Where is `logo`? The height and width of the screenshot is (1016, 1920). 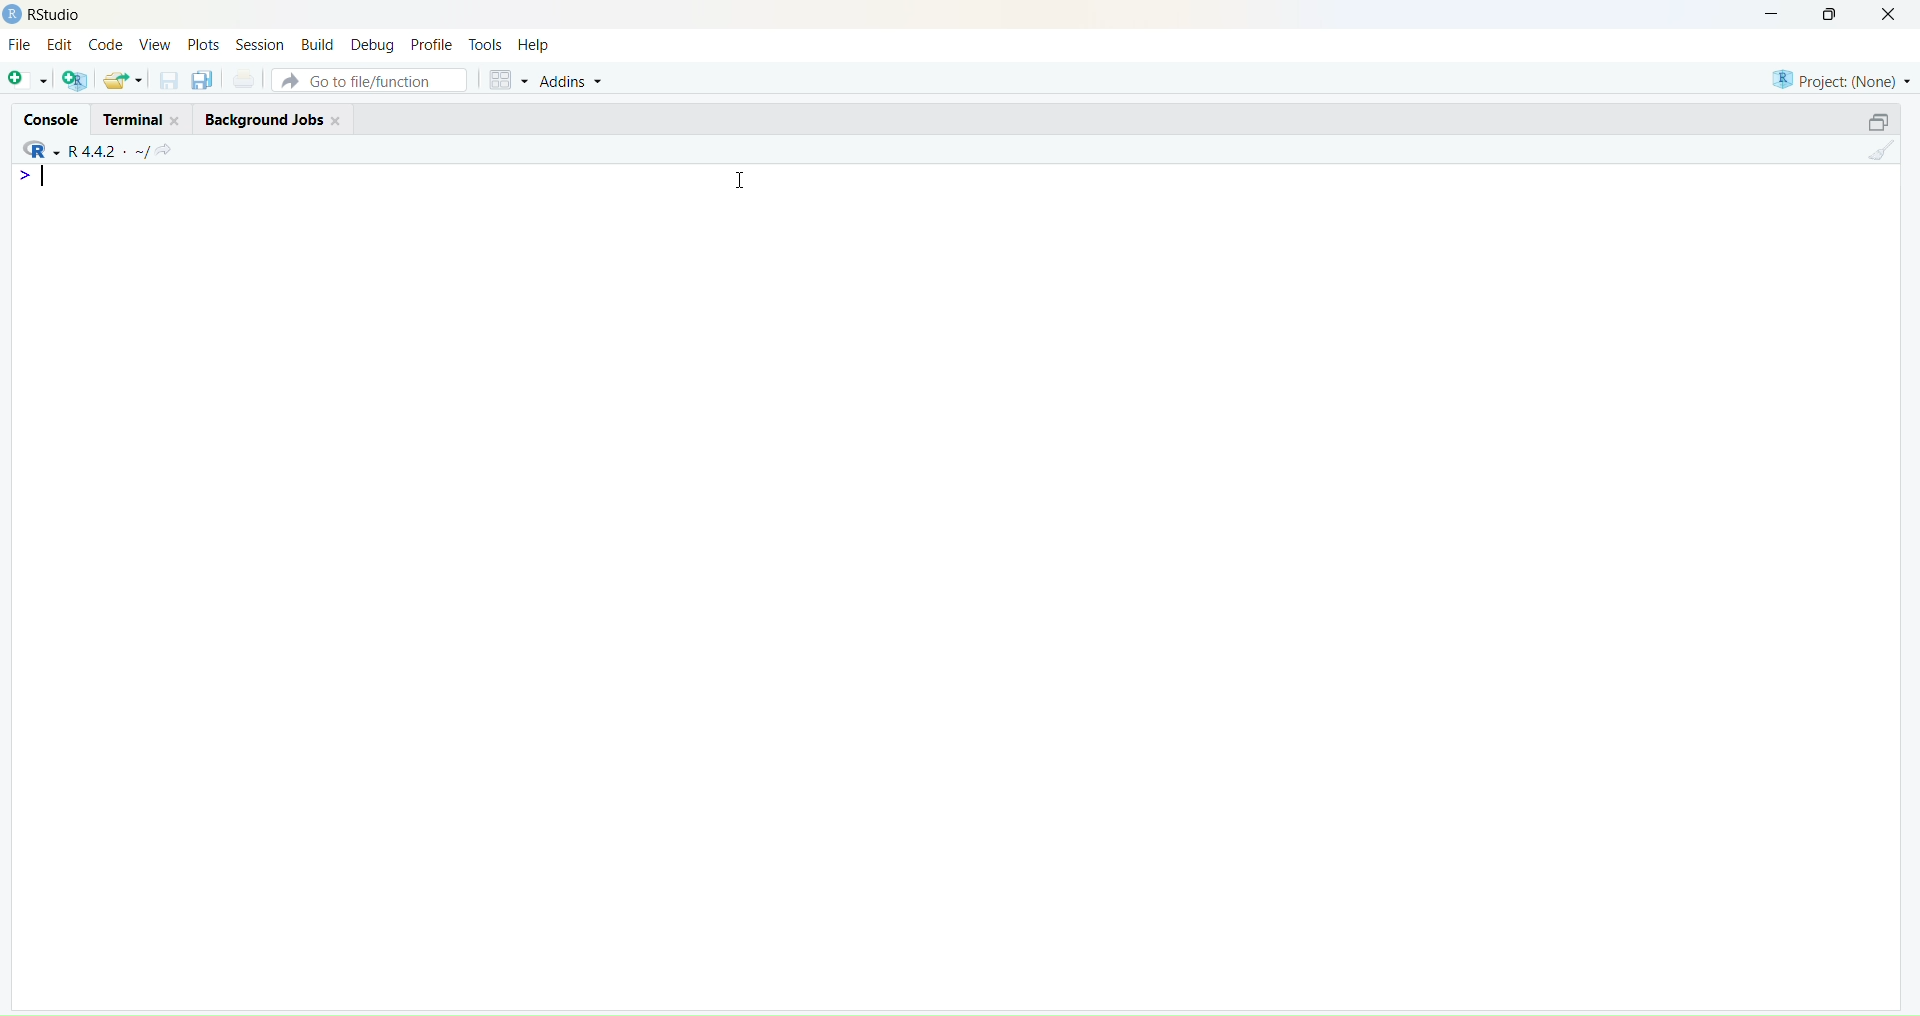 logo is located at coordinates (14, 15).